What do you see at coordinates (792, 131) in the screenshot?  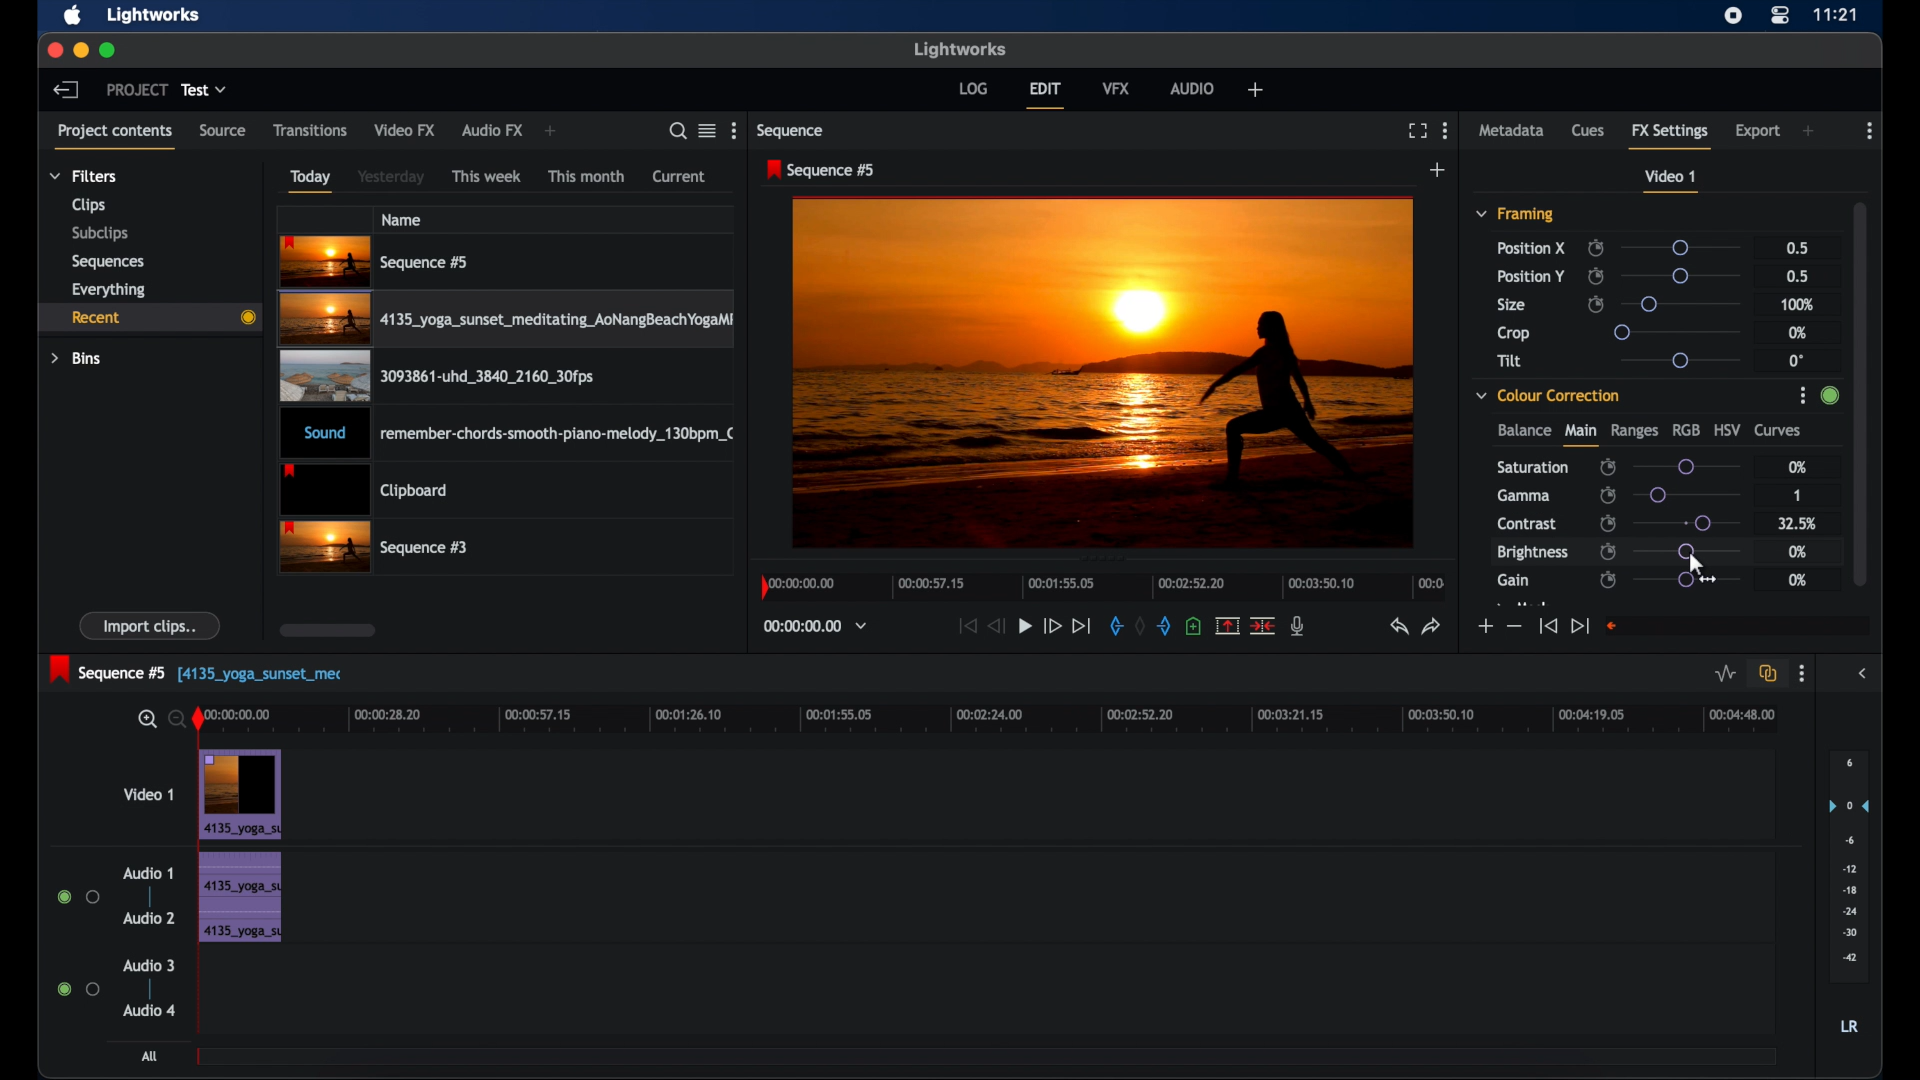 I see `sequence` at bounding box center [792, 131].